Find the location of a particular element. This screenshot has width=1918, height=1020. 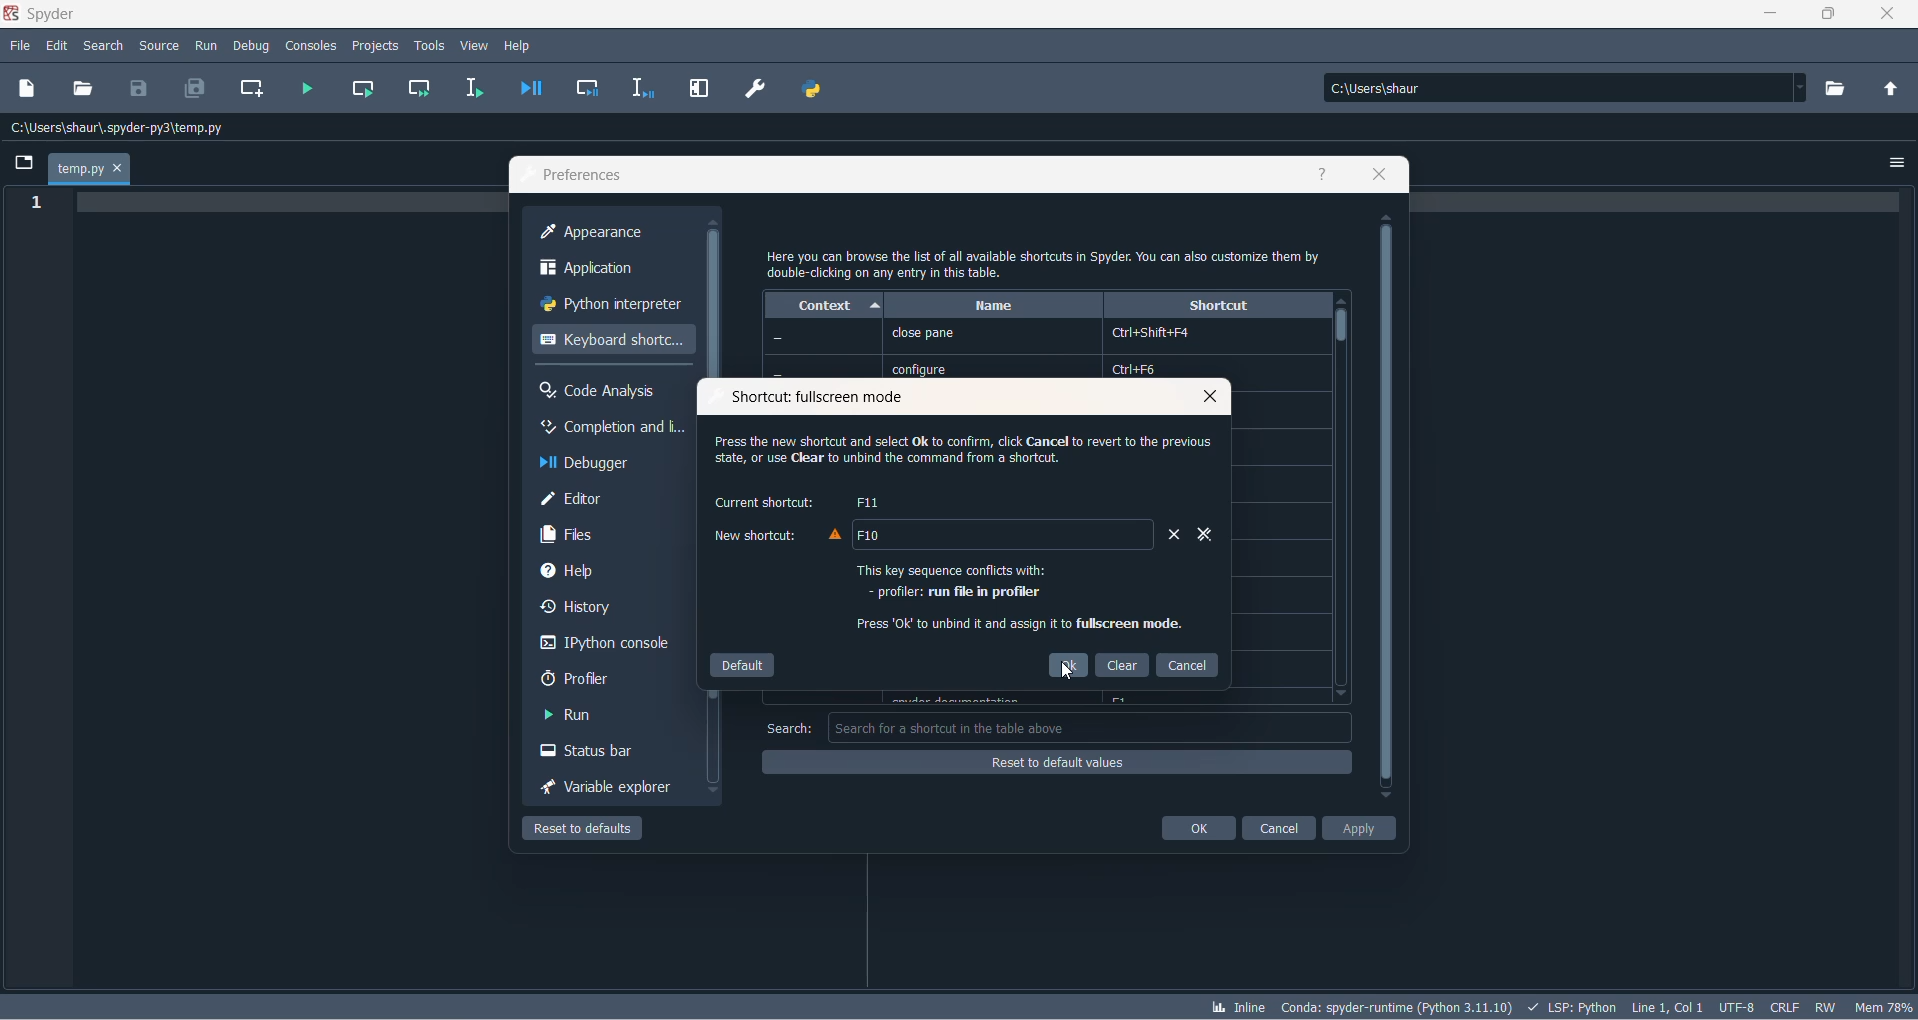

options is located at coordinates (1898, 158).